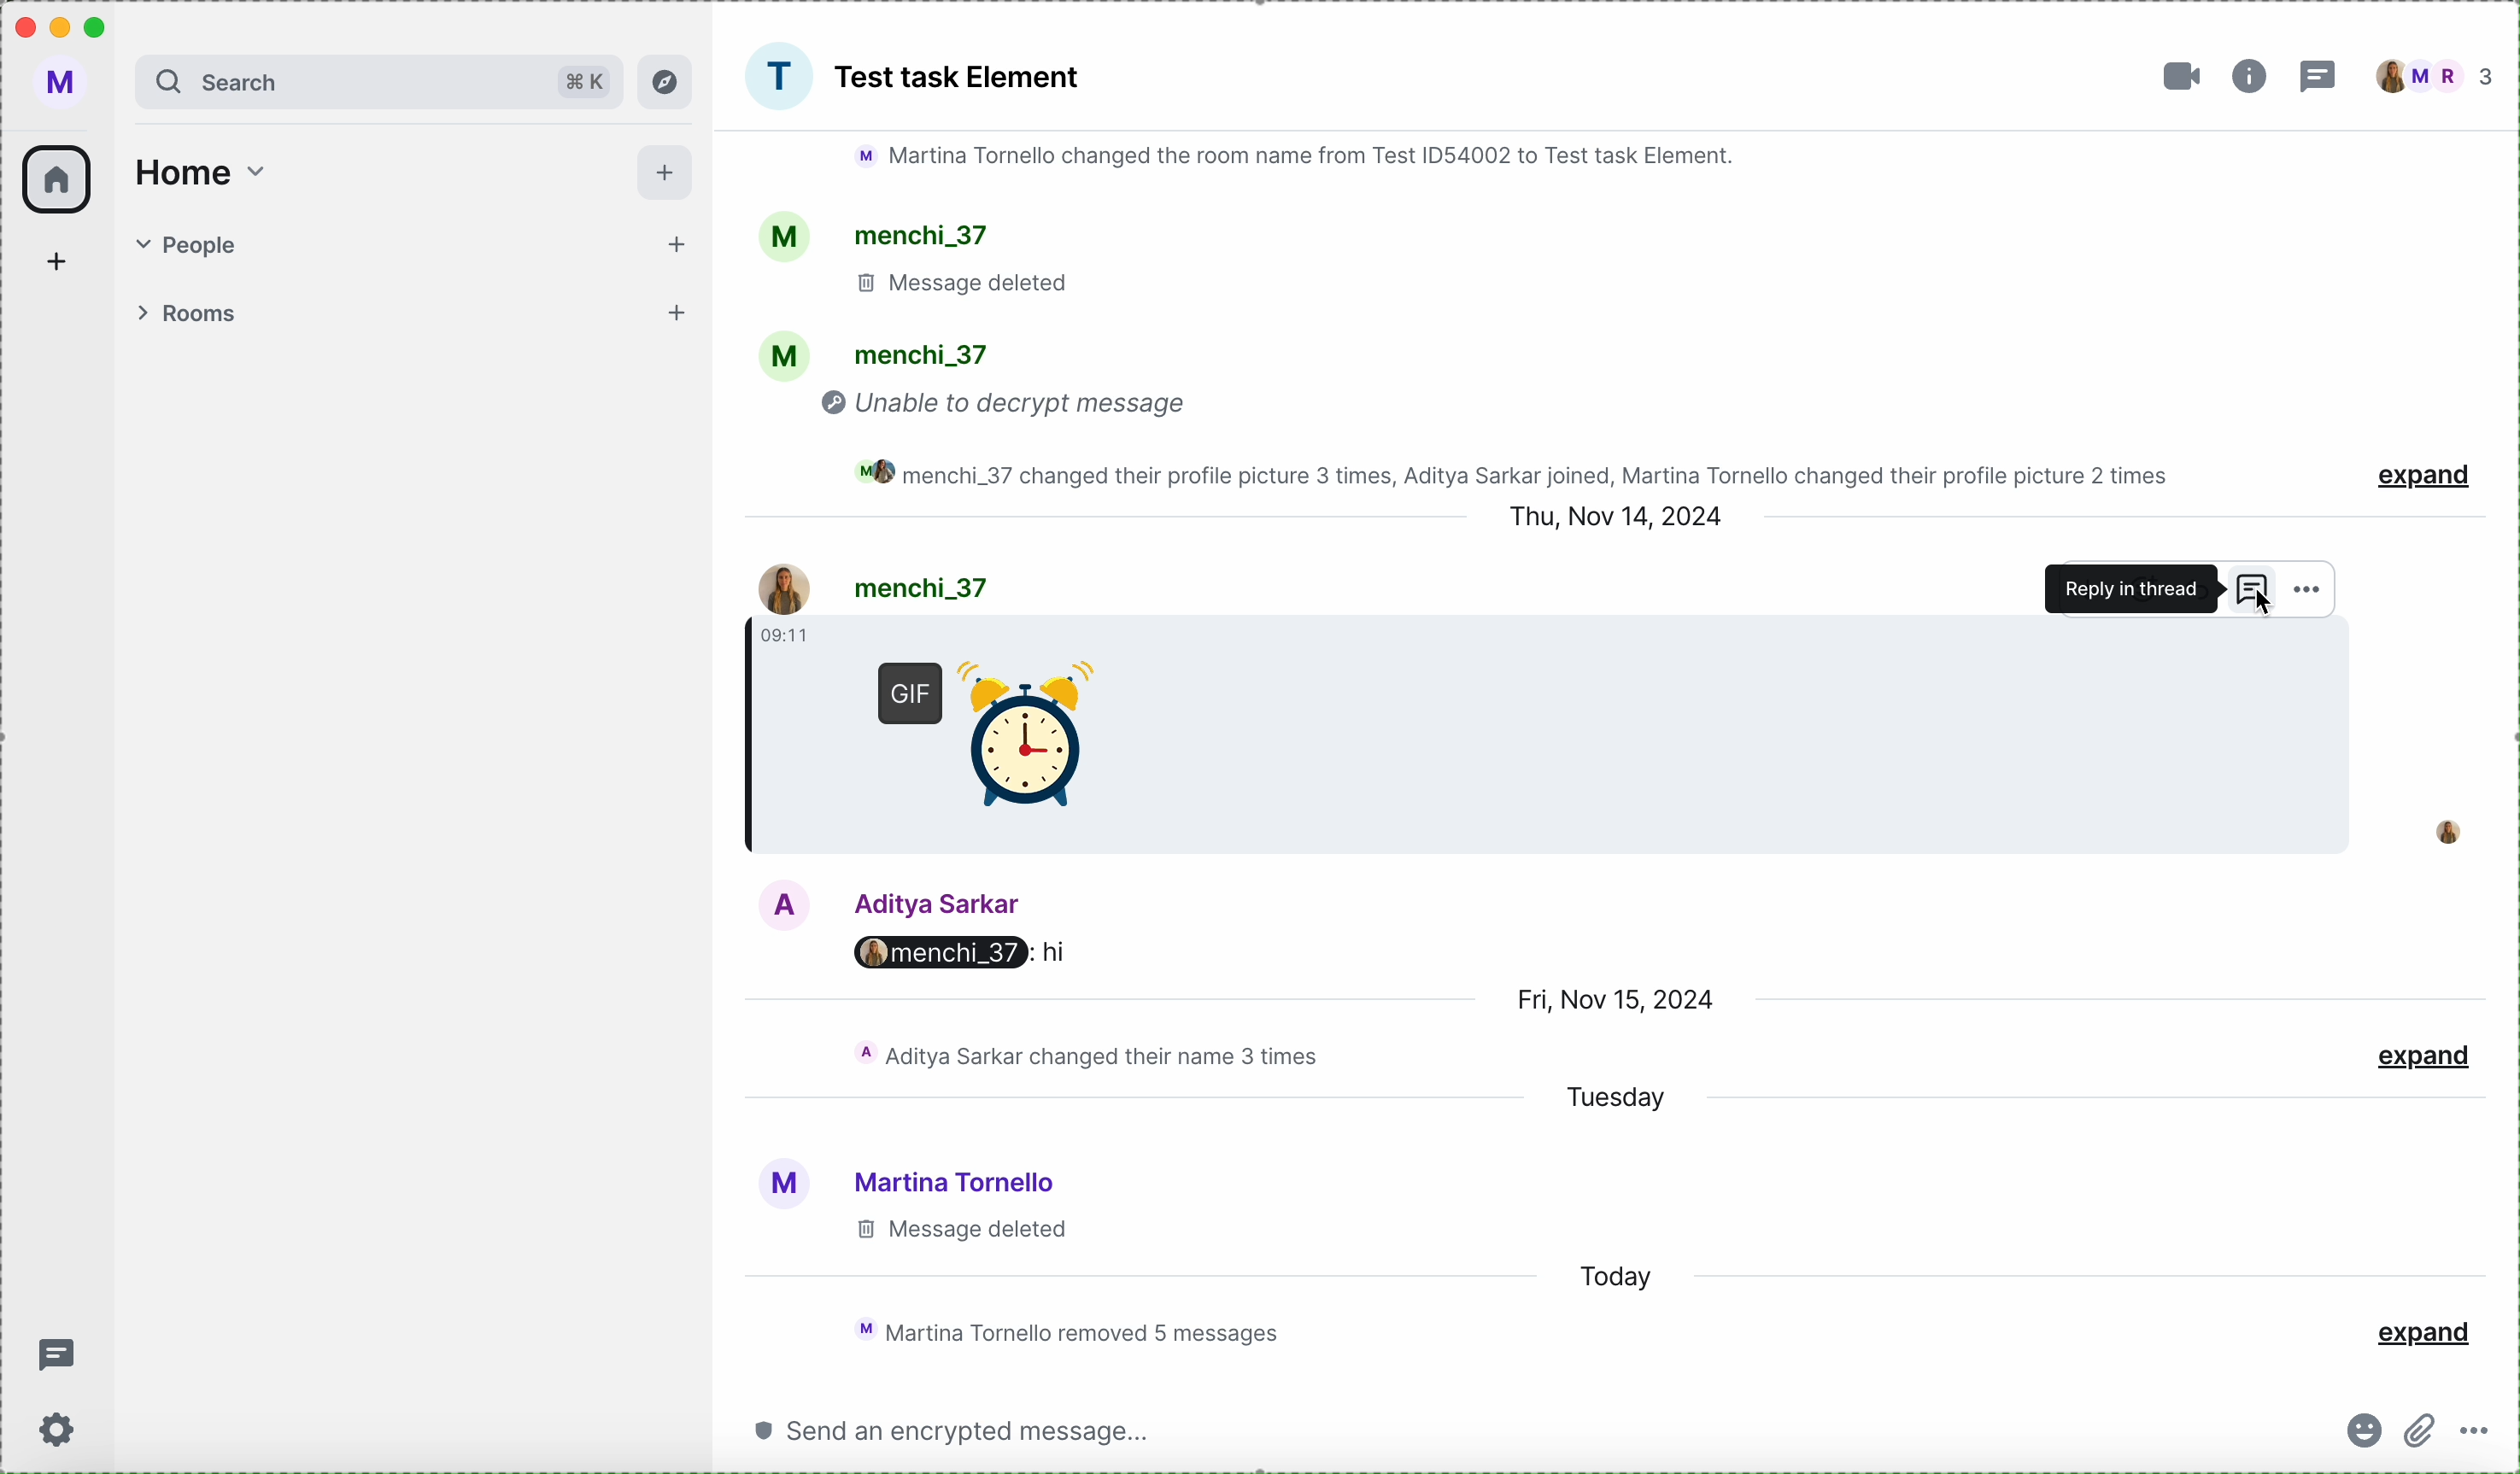 The width and height of the screenshot is (2520, 1474). What do you see at coordinates (2444, 833) in the screenshot?
I see `menchi_37 image profile` at bounding box center [2444, 833].